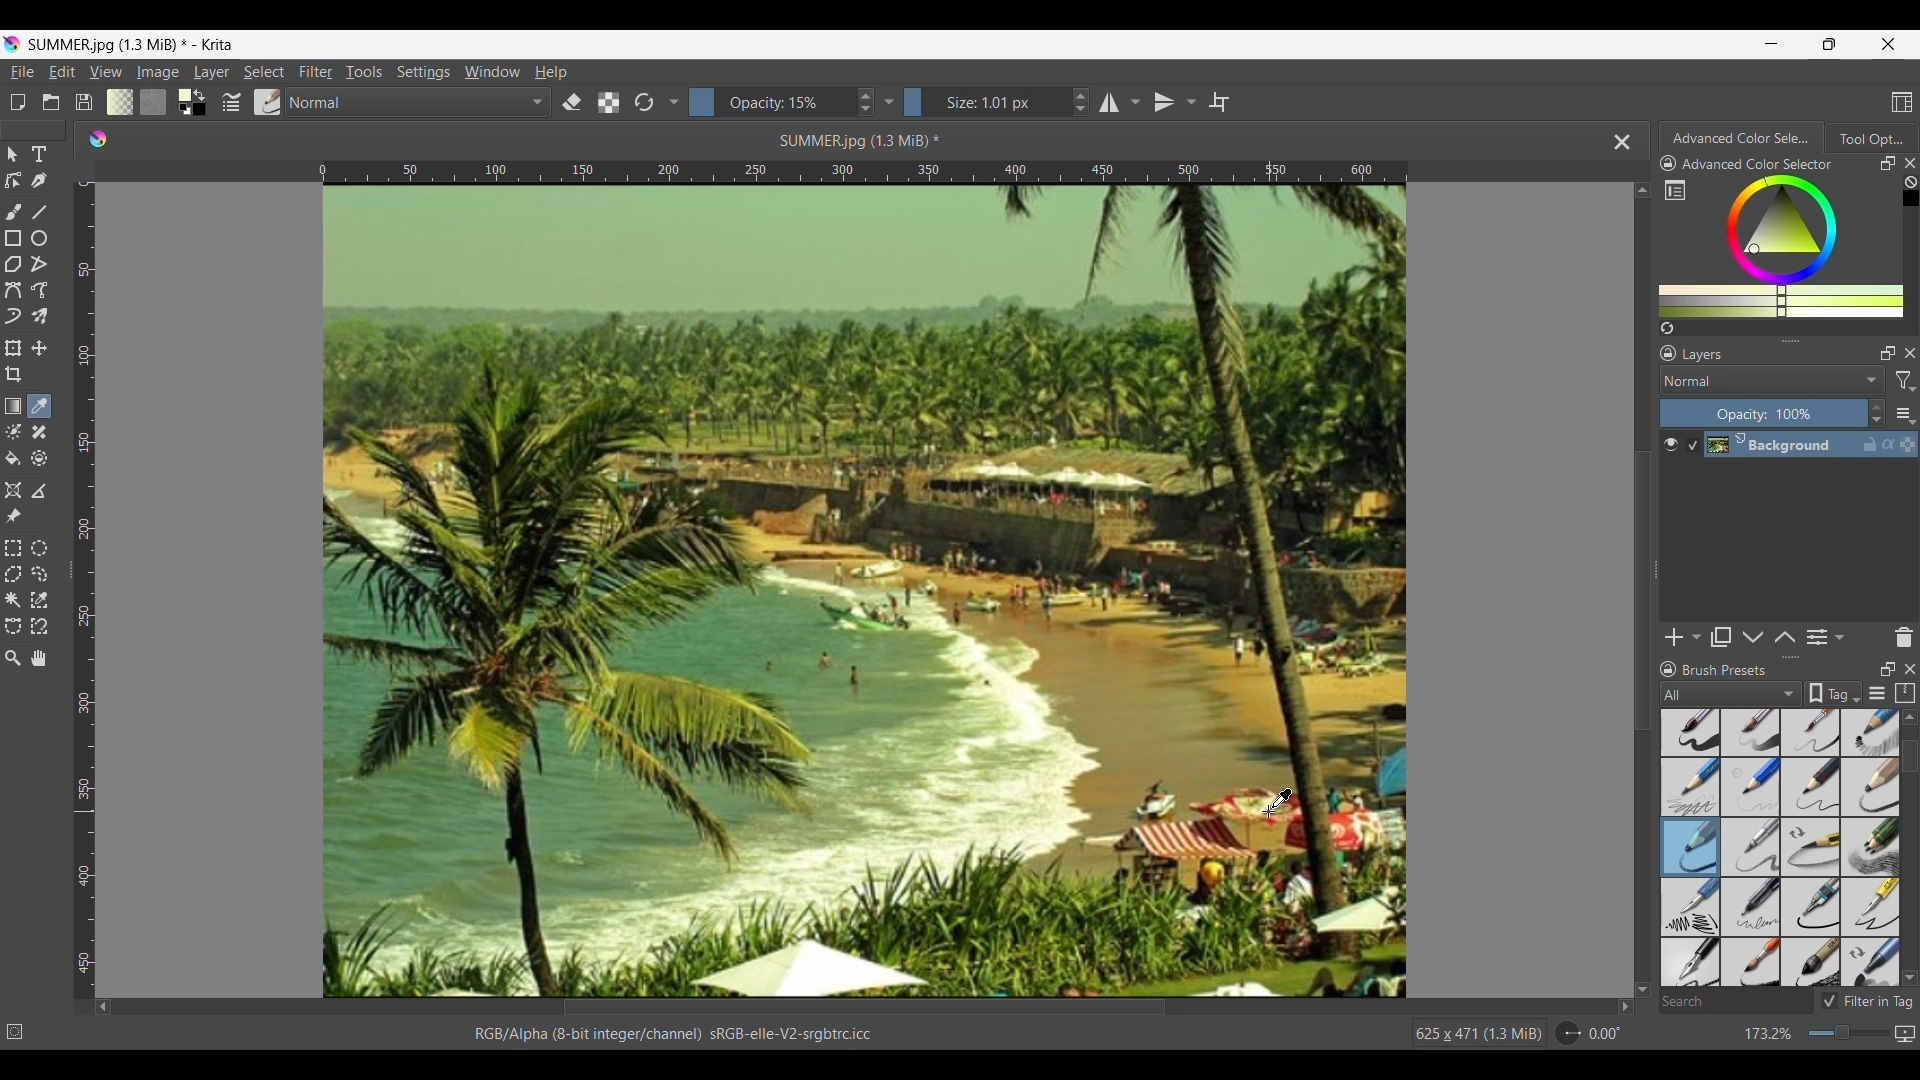  What do you see at coordinates (1910, 978) in the screenshot?
I see `Quick slide to bottom` at bounding box center [1910, 978].